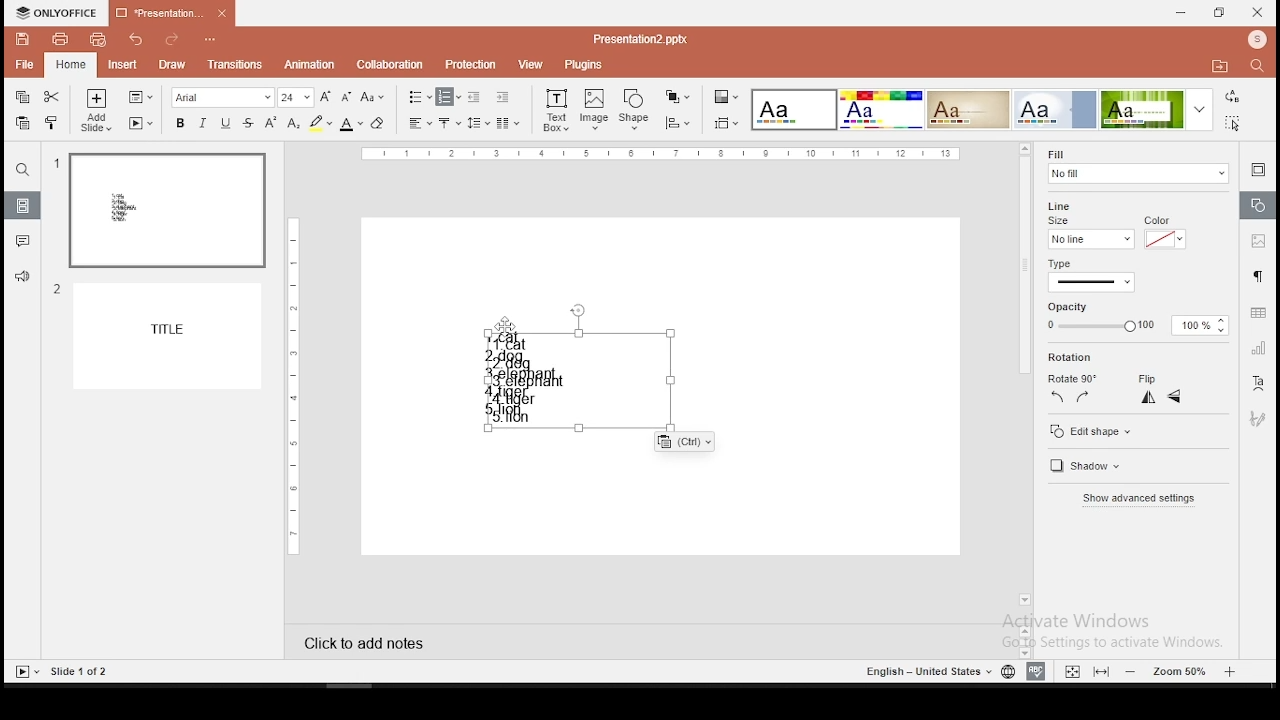 Image resolution: width=1280 pixels, height=720 pixels. I want to click on theme, so click(795, 110).